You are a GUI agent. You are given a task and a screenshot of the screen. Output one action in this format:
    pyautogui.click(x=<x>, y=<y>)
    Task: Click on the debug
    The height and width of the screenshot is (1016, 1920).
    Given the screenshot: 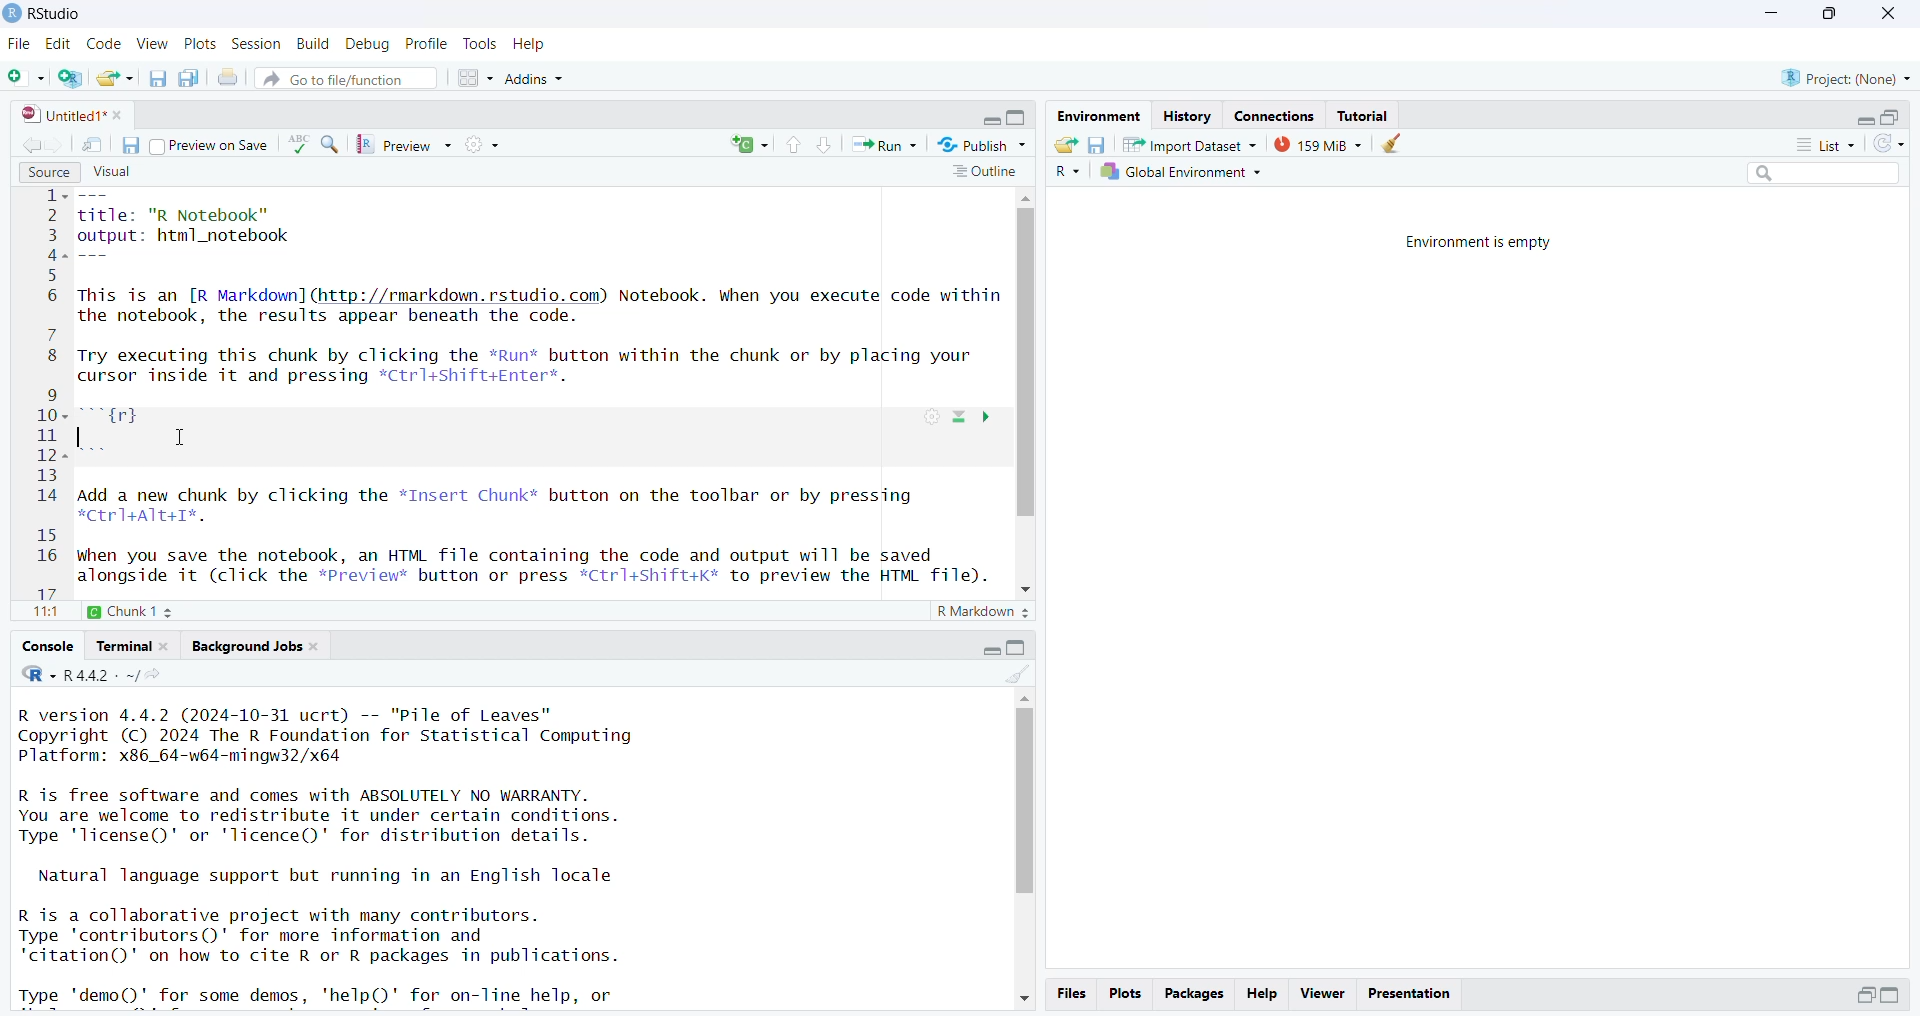 What is the action you would take?
    pyautogui.click(x=370, y=45)
    